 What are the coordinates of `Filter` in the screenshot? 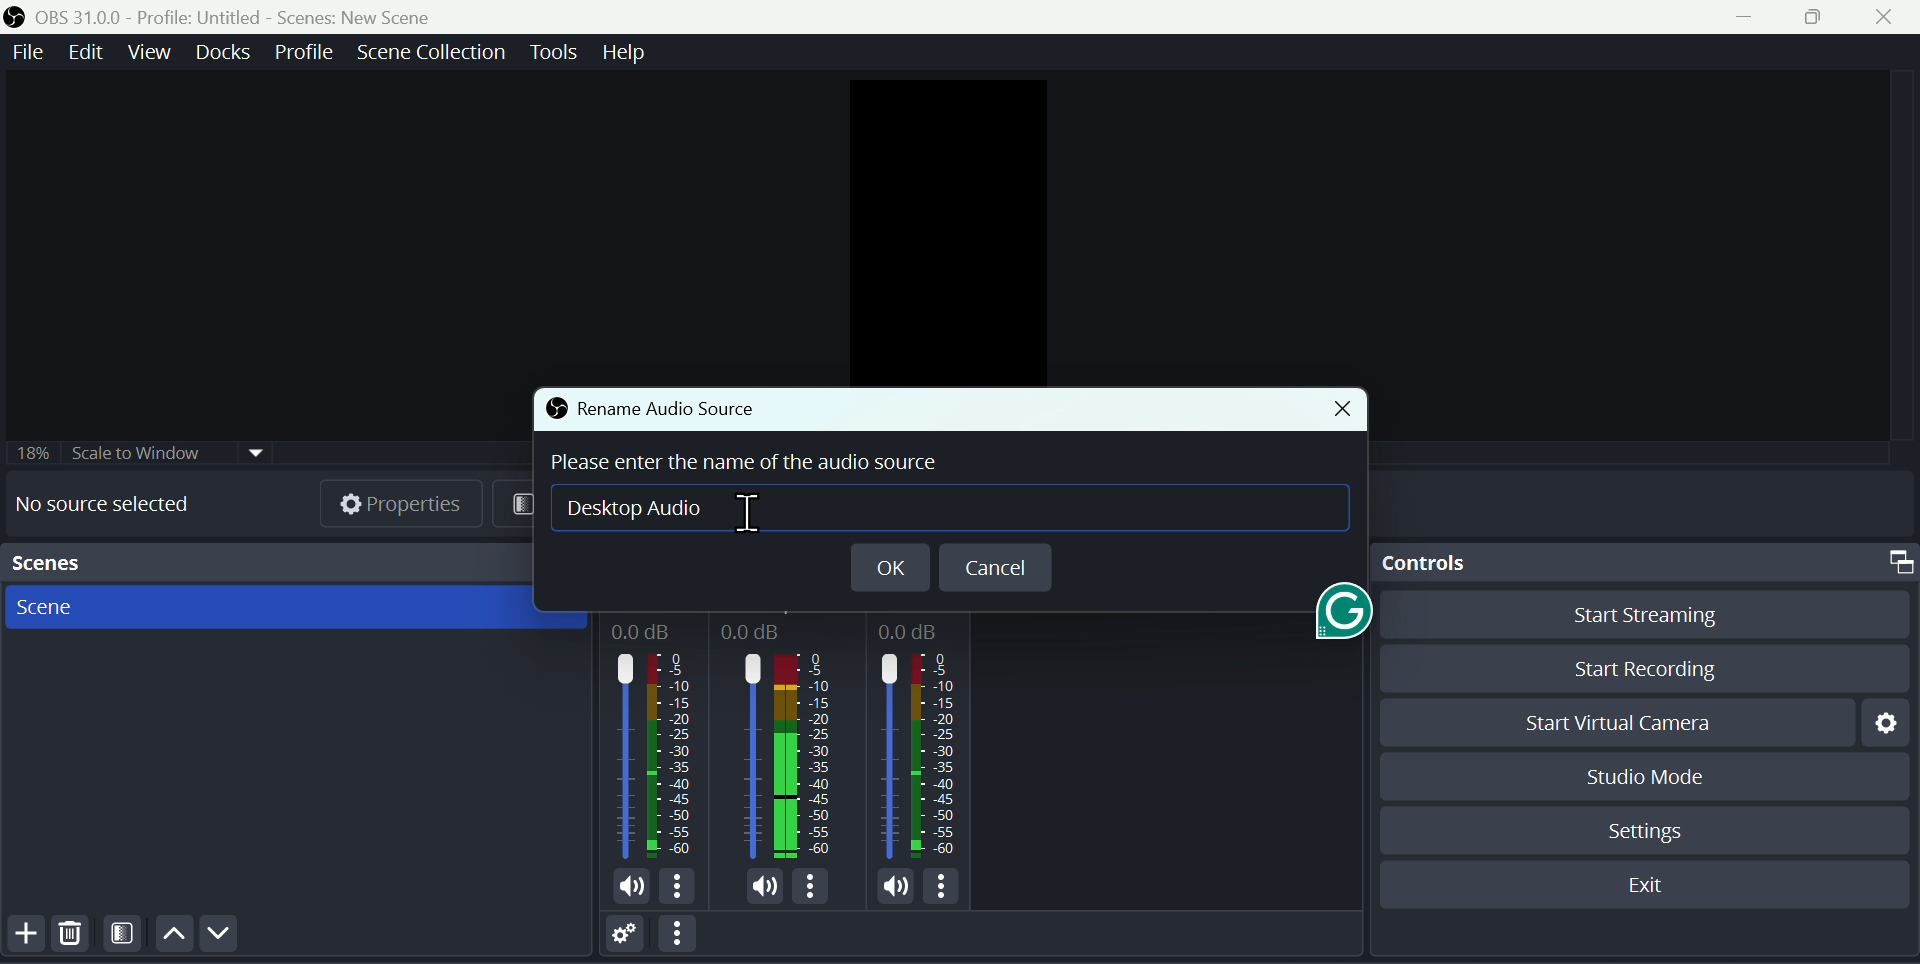 It's located at (124, 936).